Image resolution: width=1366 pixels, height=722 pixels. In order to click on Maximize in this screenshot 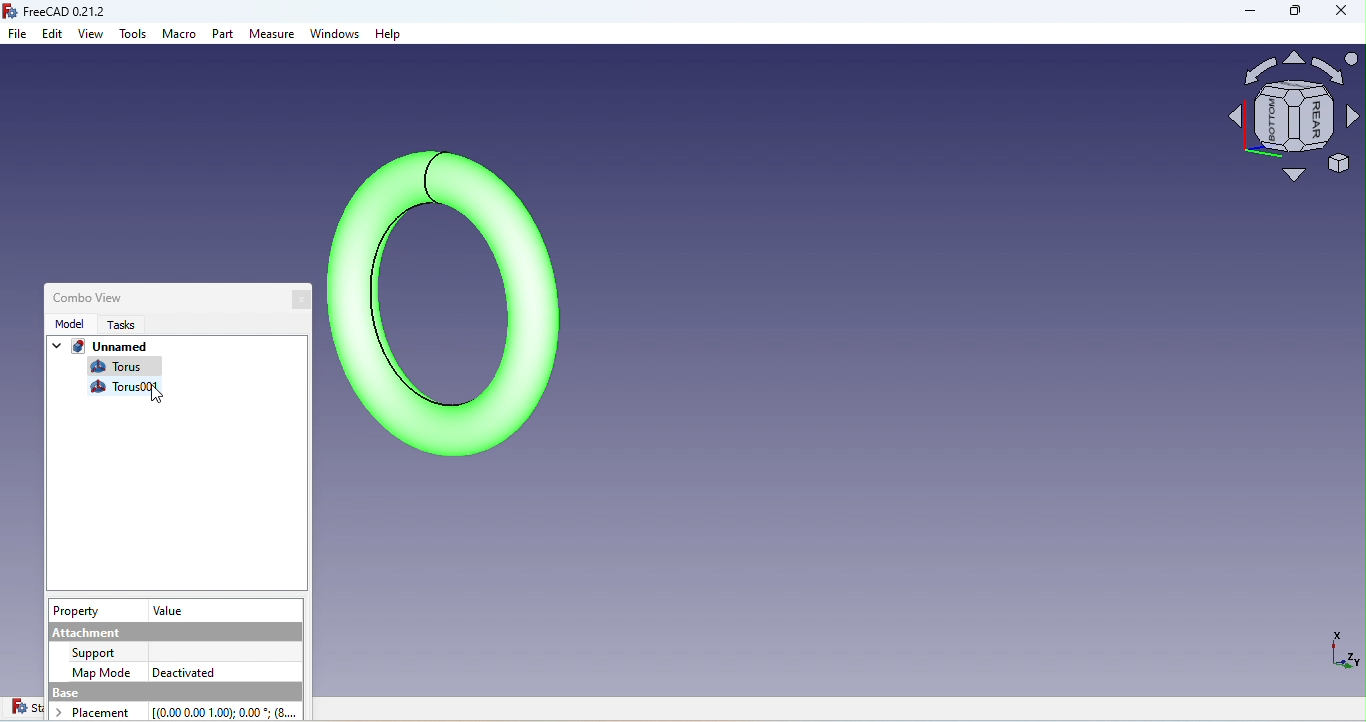, I will do `click(1293, 15)`.